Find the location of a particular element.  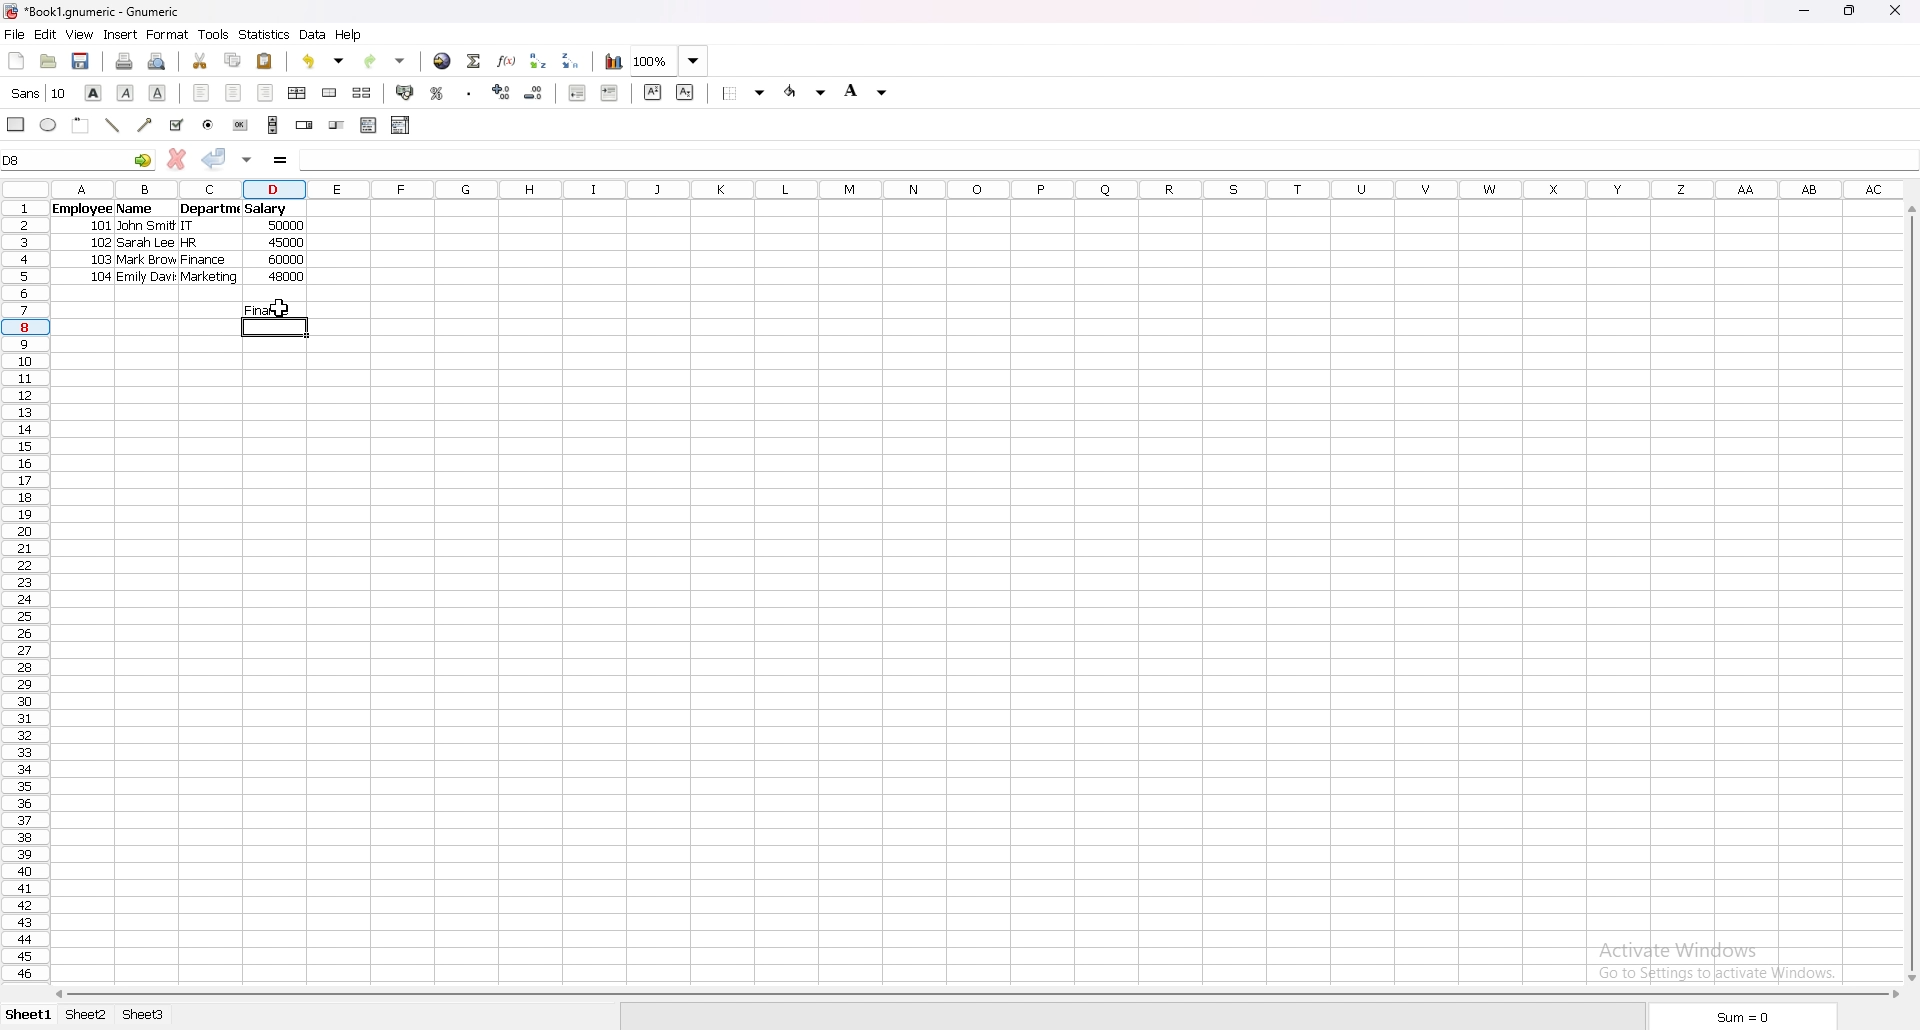

arrowed line is located at coordinates (147, 124).